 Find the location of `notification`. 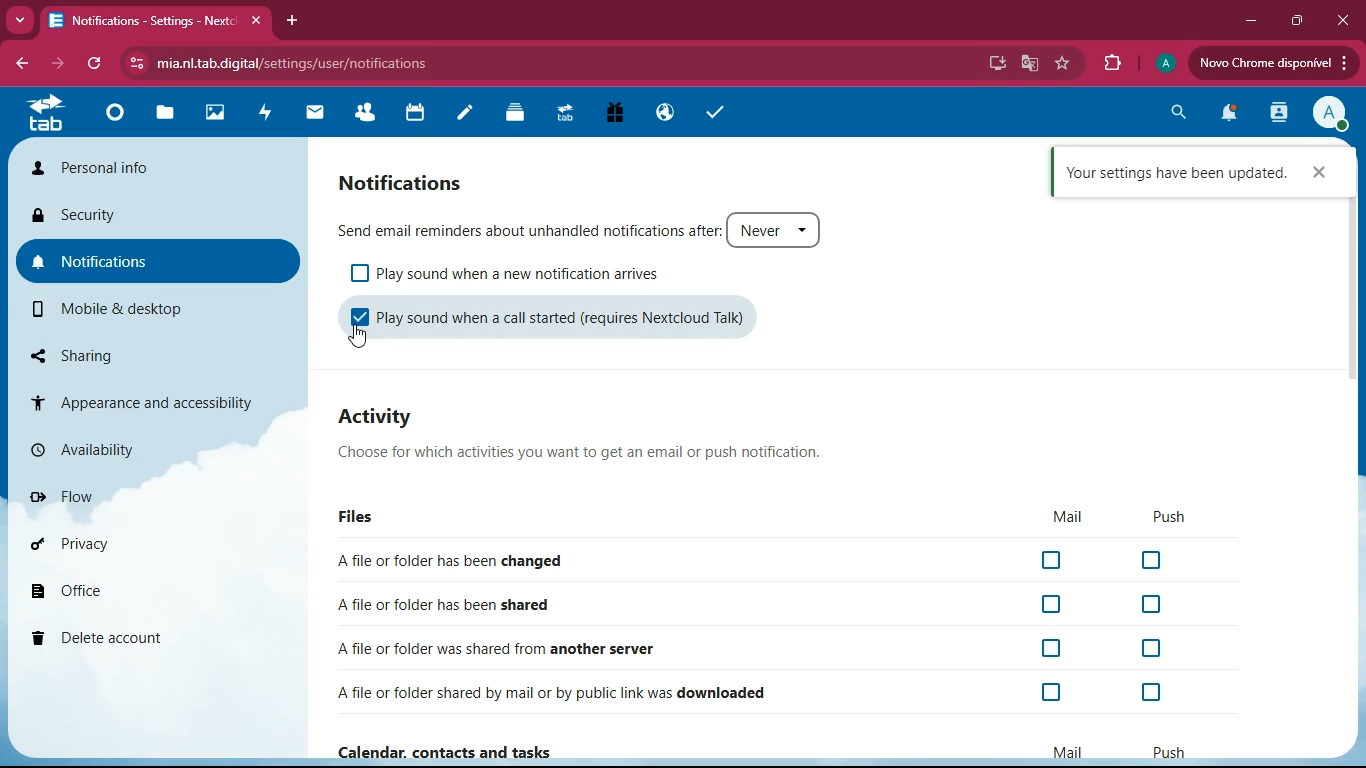

notification is located at coordinates (406, 178).